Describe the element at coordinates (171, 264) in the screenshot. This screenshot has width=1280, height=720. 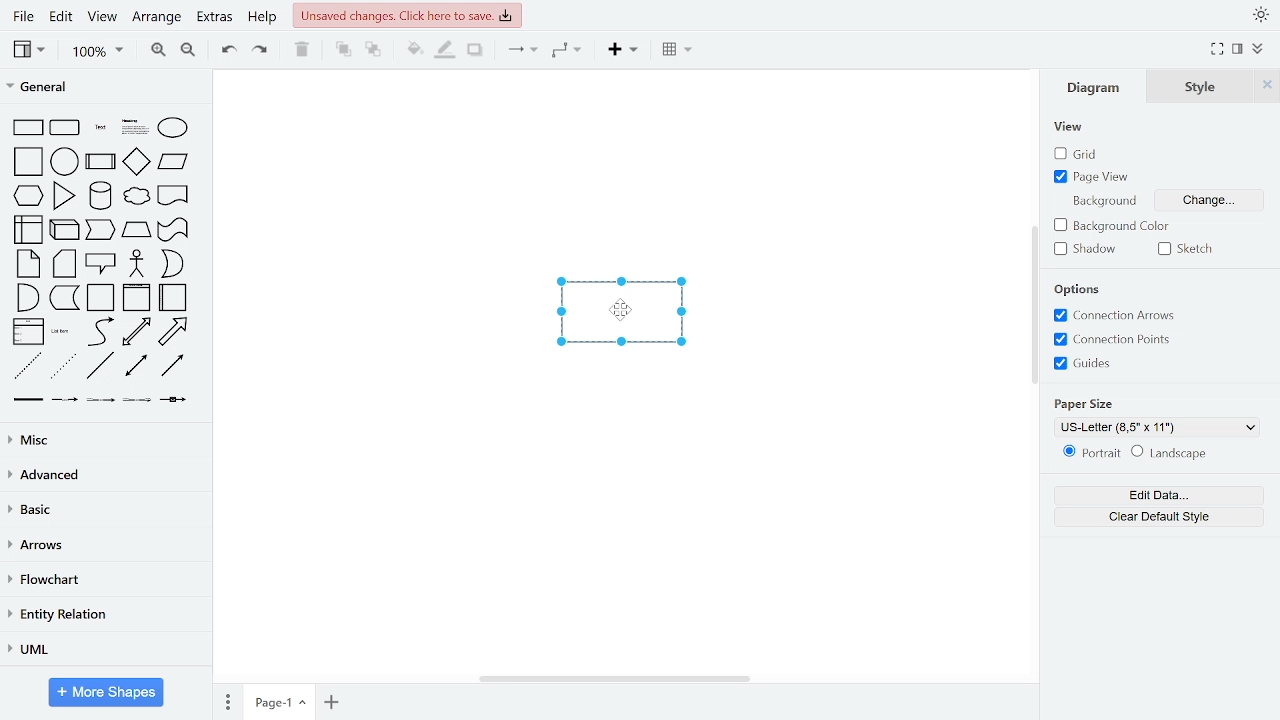
I see `general shapes` at that location.